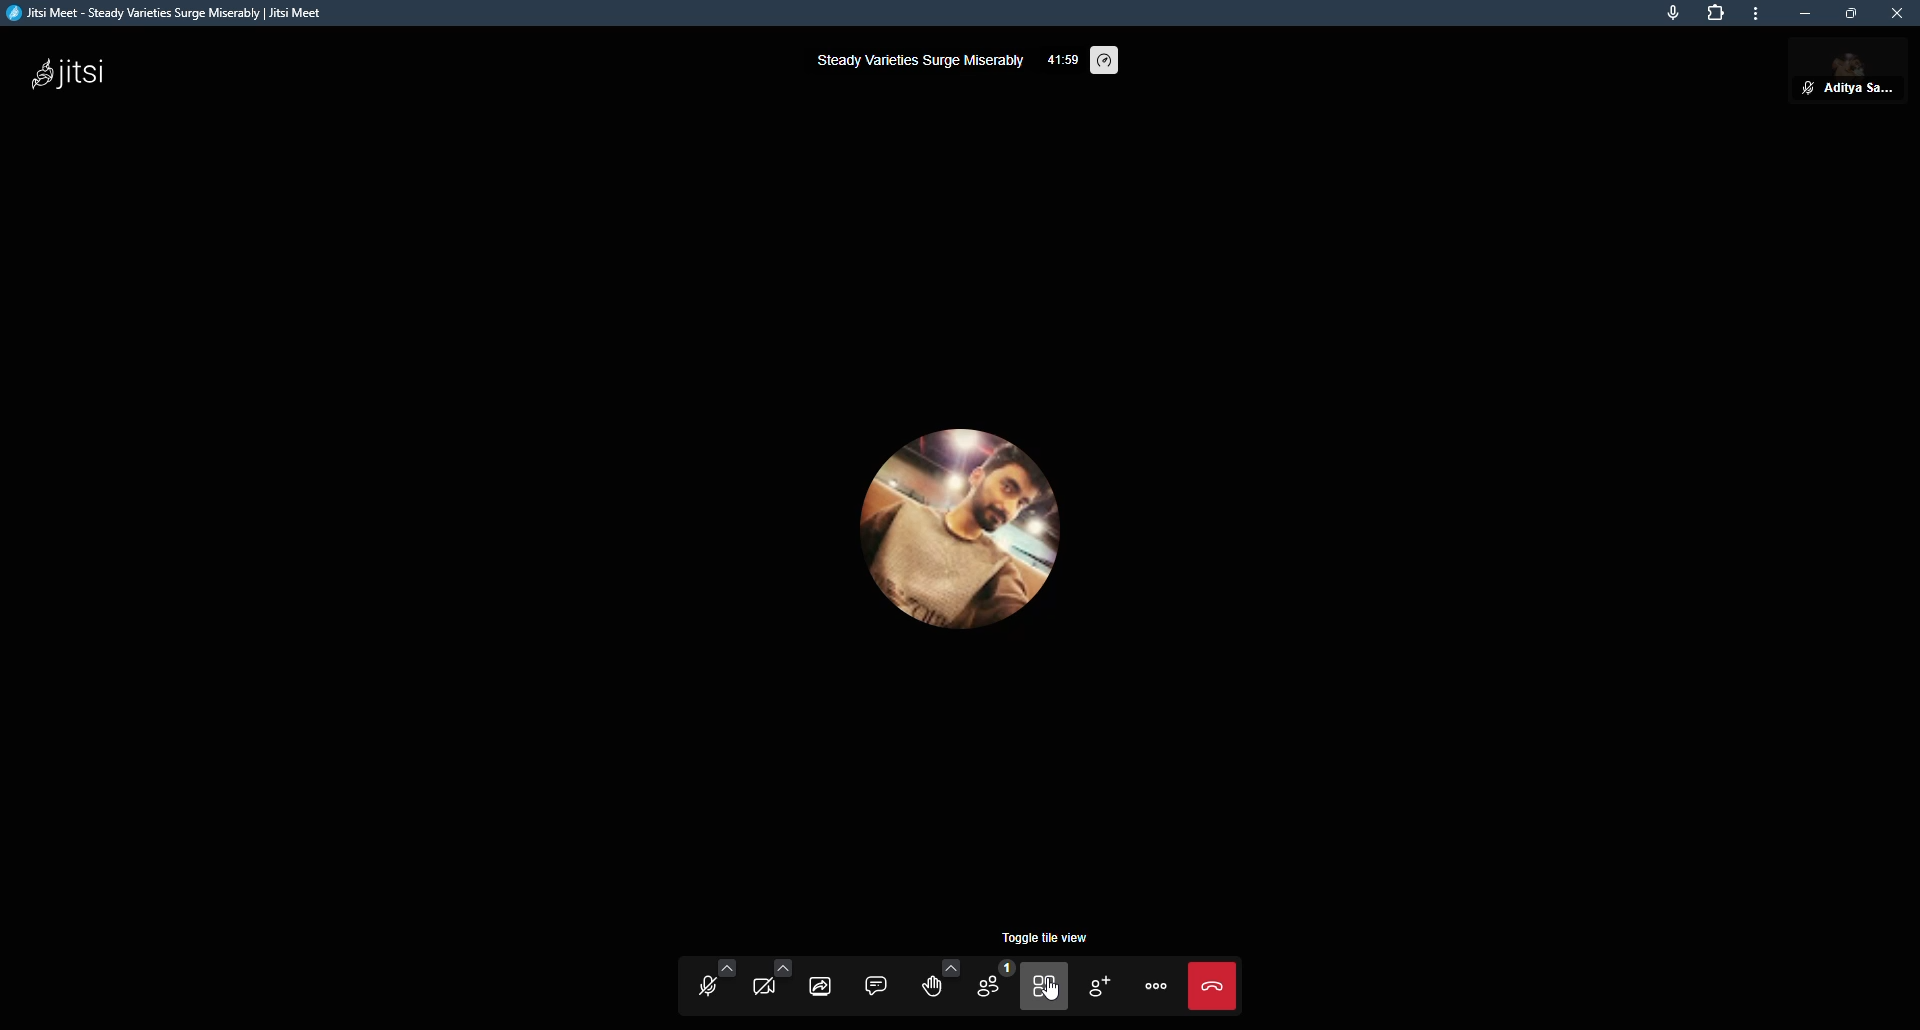 This screenshot has width=1920, height=1030. What do you see at coordinates (1862, 80) in the screenshot?
I see `profile` at bounding box center [1862, 80].